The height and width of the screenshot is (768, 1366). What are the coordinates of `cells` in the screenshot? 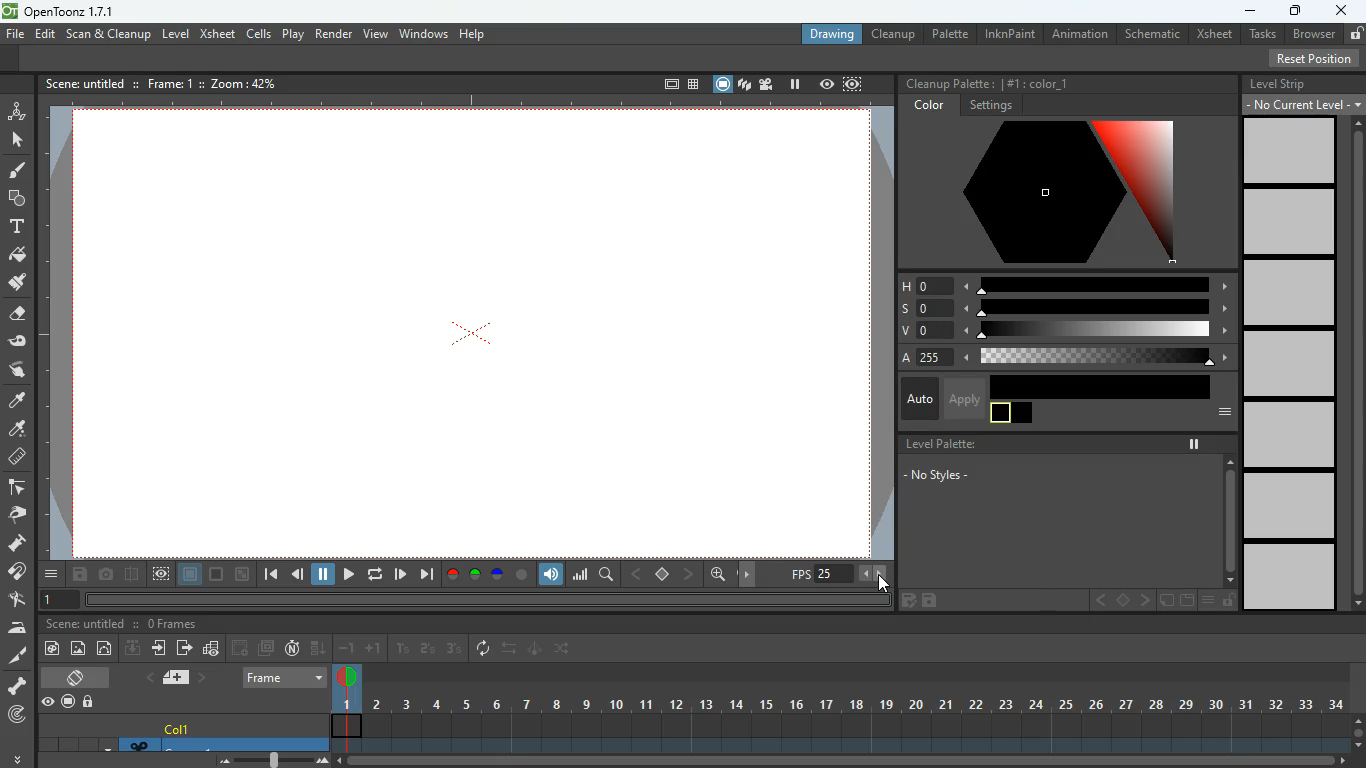 It's located at (260, 33).